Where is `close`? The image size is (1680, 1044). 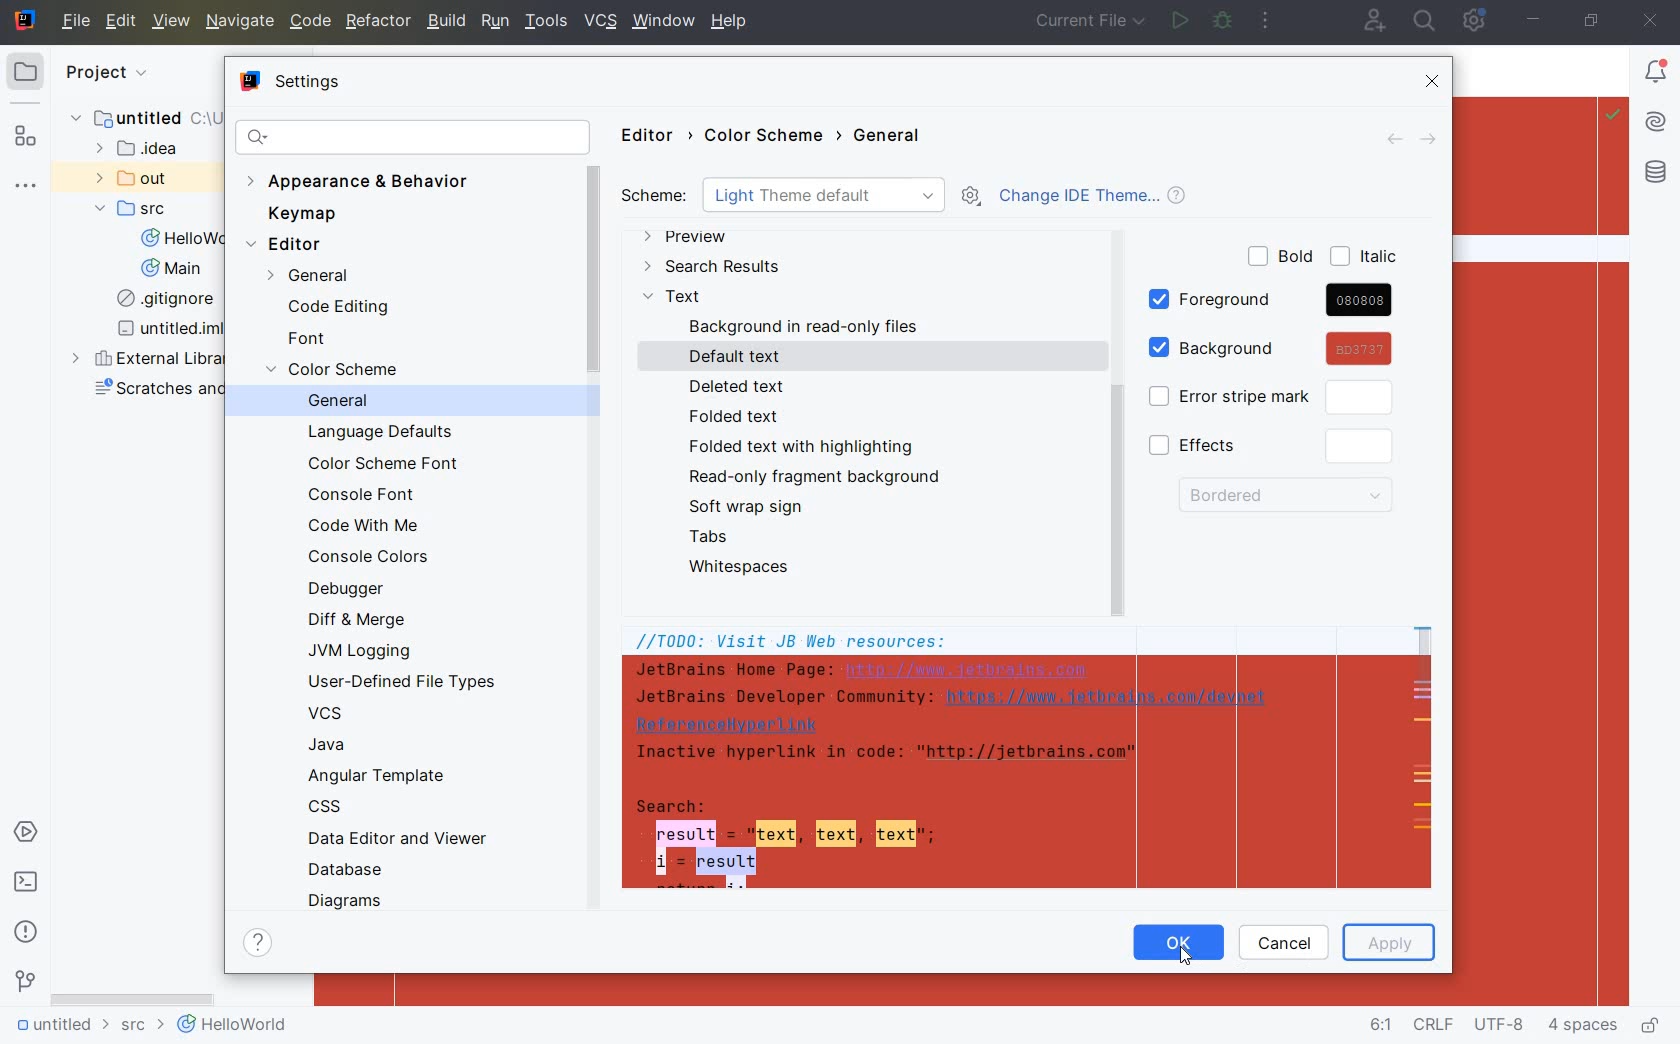 close is located at coordinates (1651, 22).